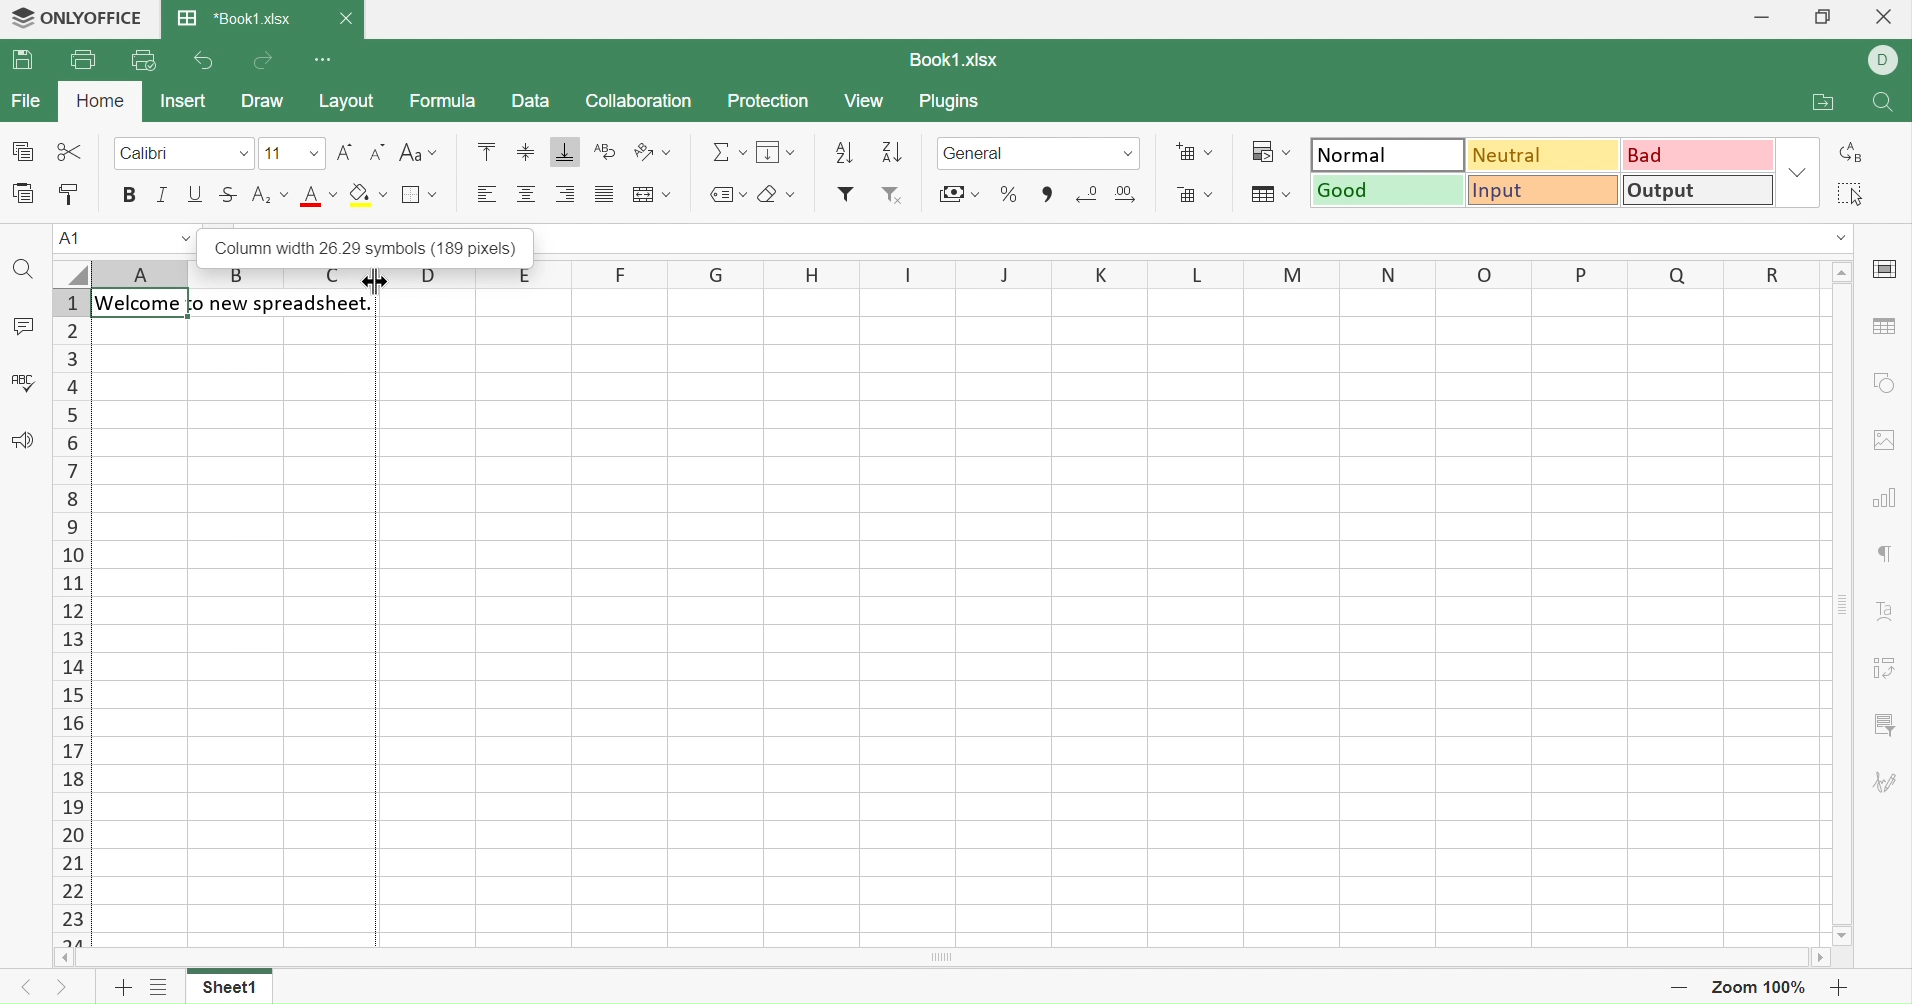 This screenshot has width=1912, height=1004. I want to click on Cursor, so click(371, 285).